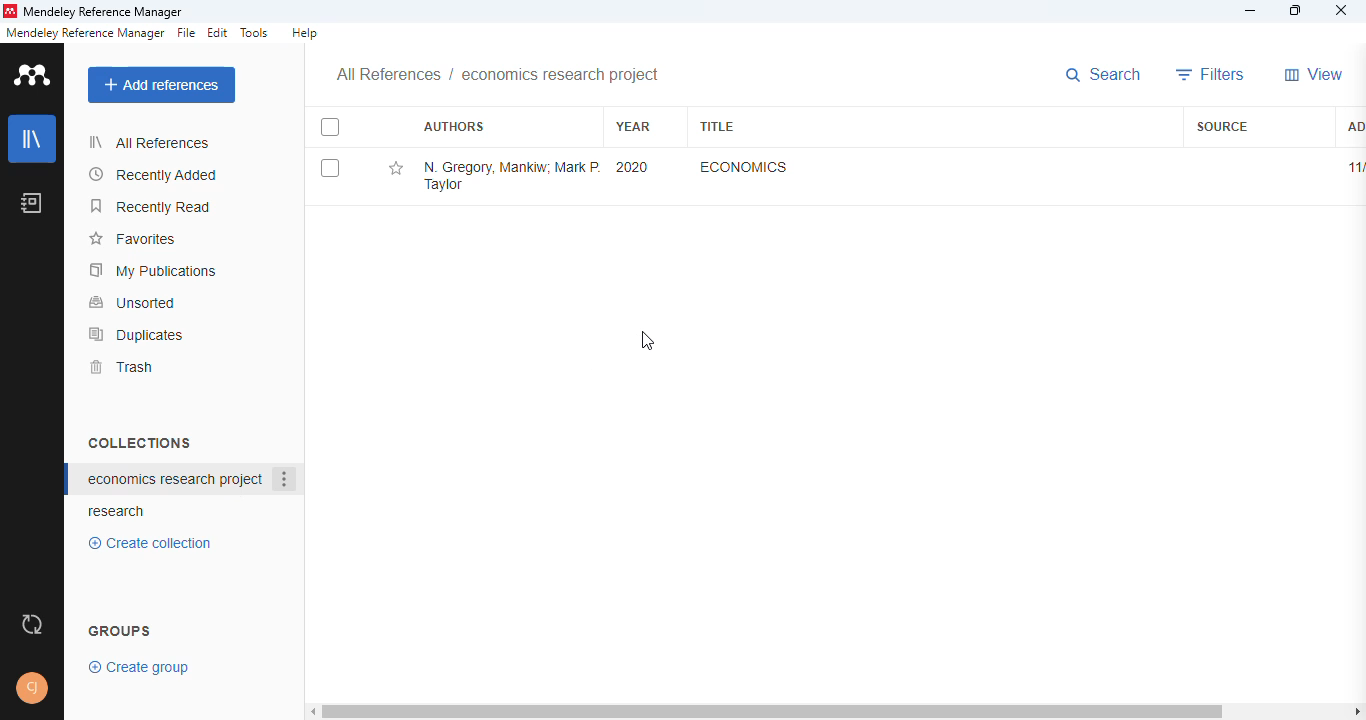 This screenshot has height=720, width=1366. Describe the element at coordinates (139, 442) in the screenshot. I see `collections` at that location.